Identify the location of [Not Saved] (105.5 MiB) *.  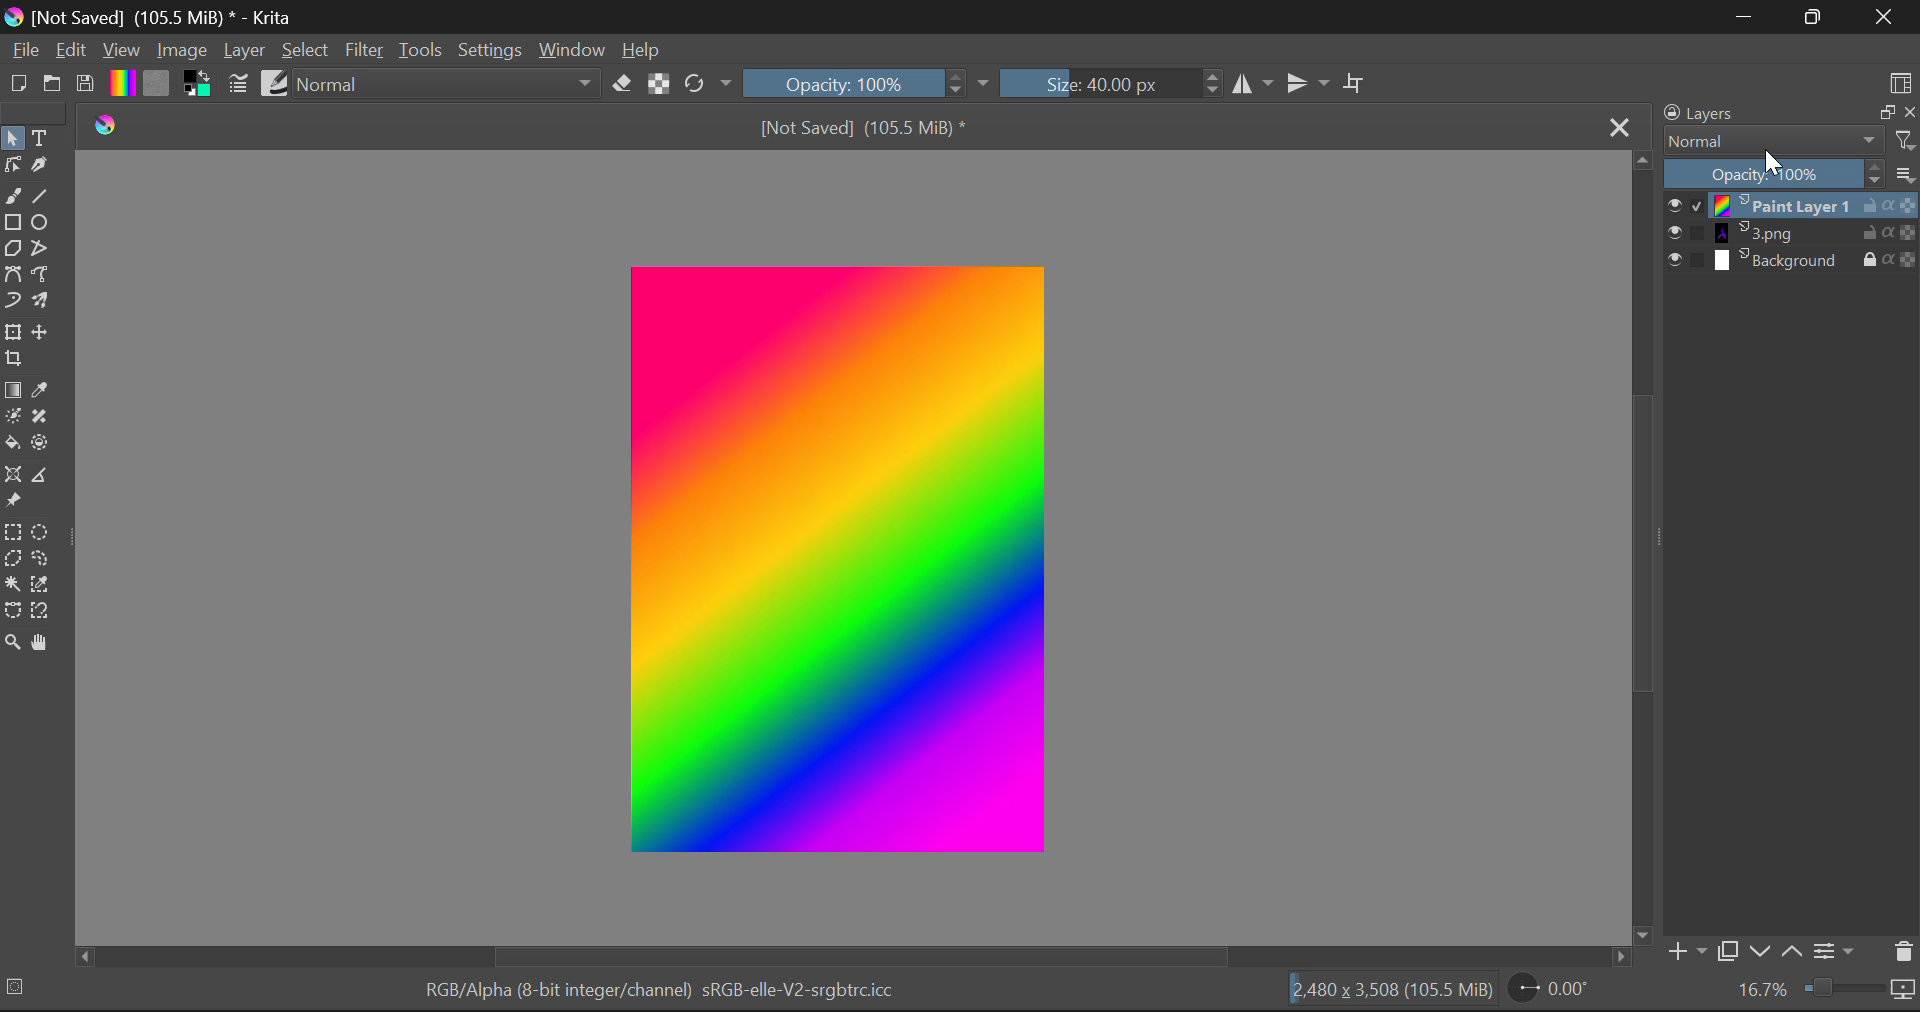
(862, 126).